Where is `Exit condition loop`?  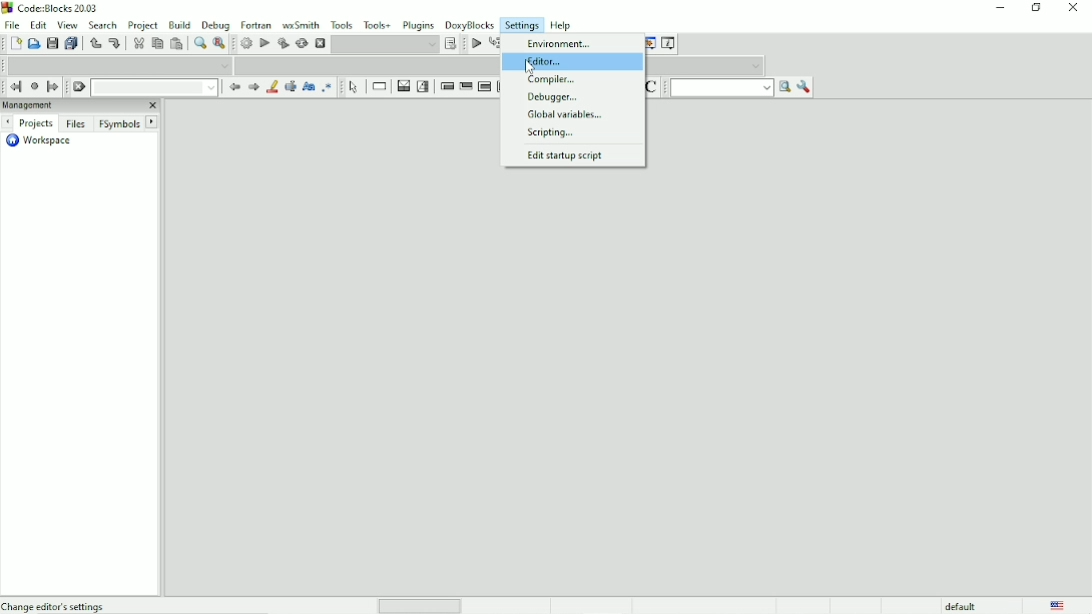 Exit condition loop is located at coordinates (466, 87).